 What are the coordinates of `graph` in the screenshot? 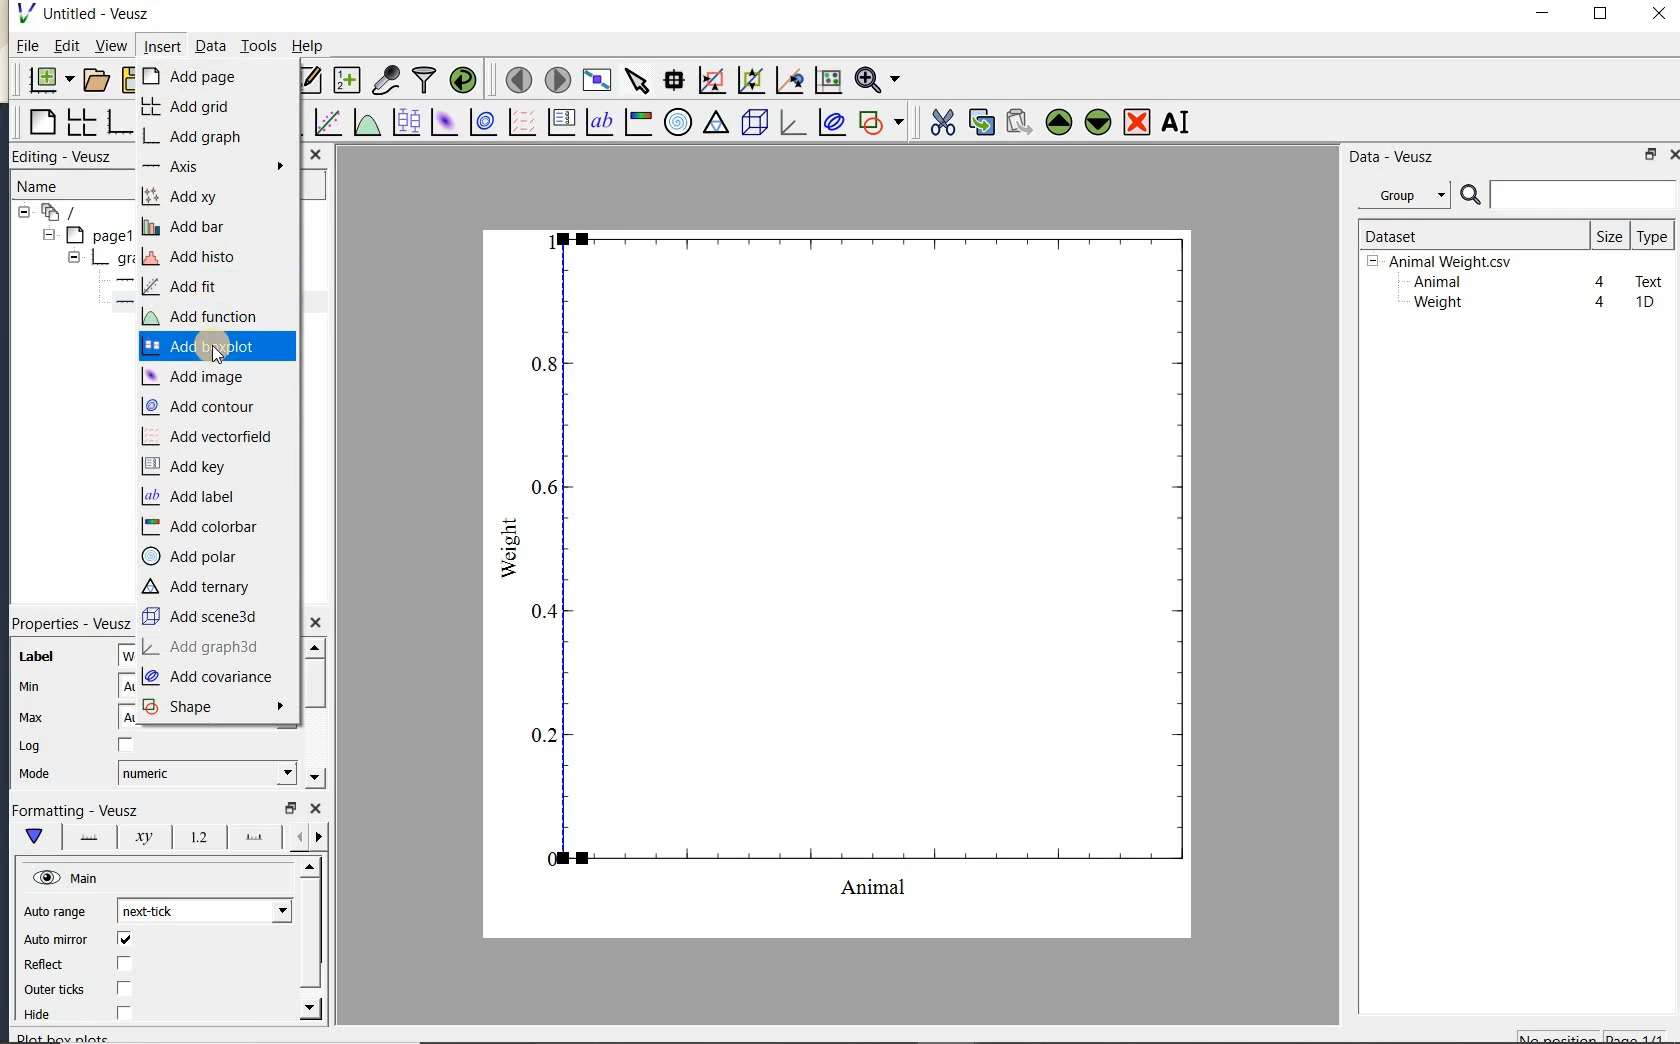 It's located at (862, 564).